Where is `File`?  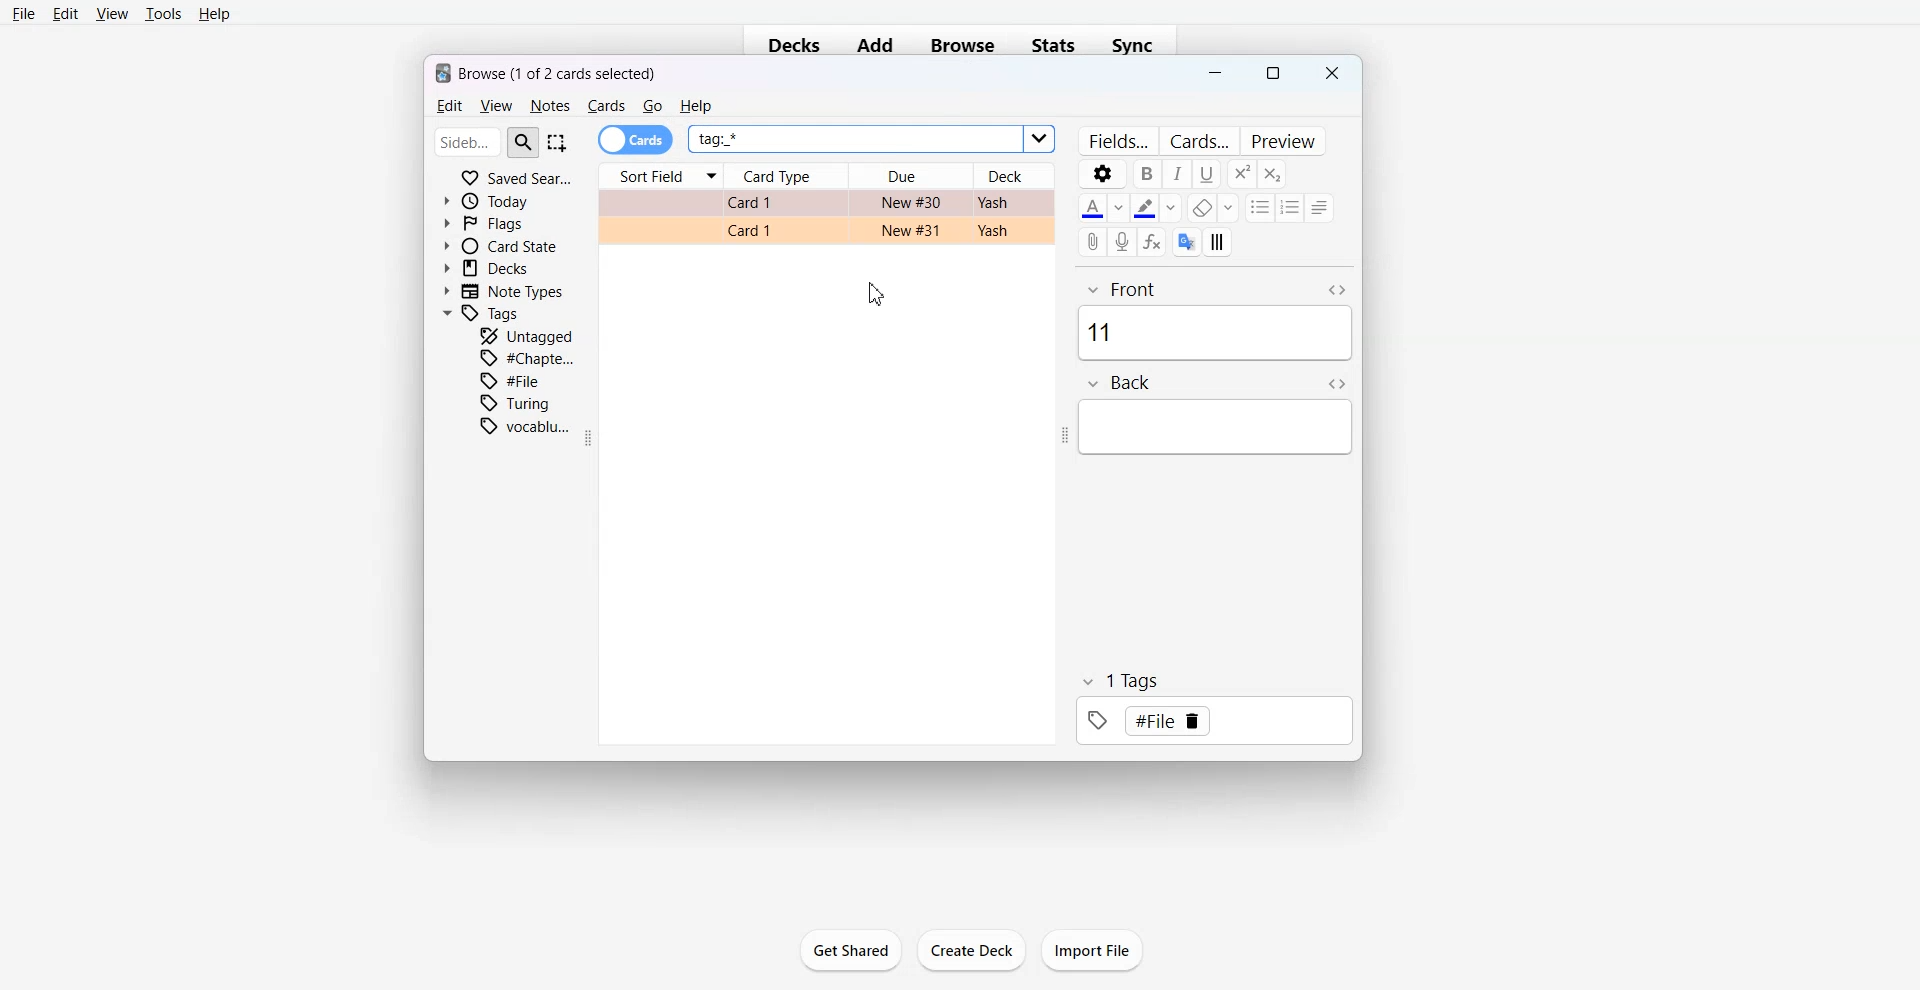
File is located at coordinates (1168, 721).